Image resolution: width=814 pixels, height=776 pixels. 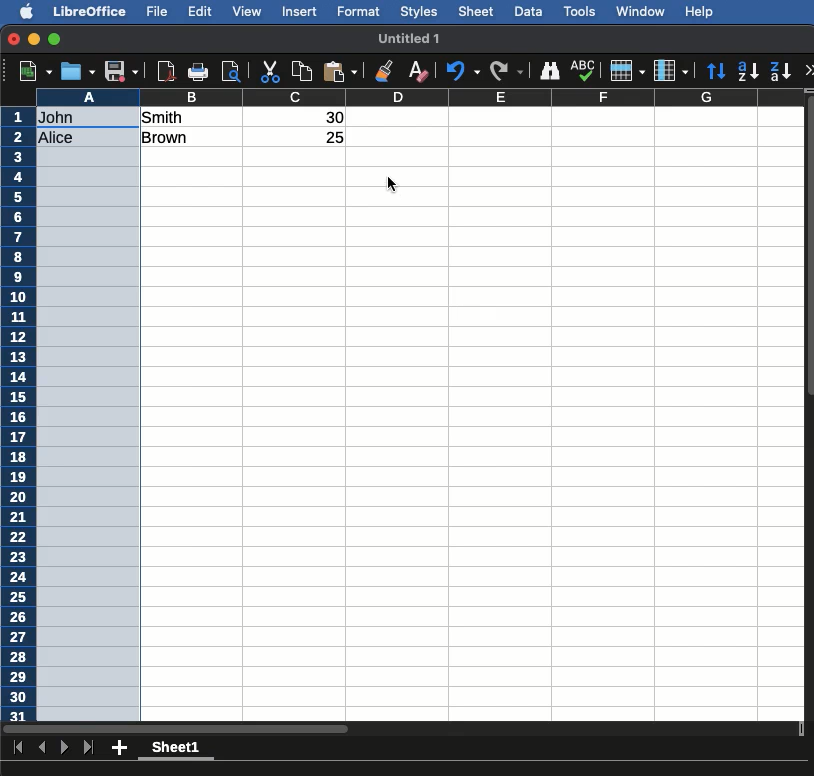 I want to click on Spell check, so click(x=584, y=69).